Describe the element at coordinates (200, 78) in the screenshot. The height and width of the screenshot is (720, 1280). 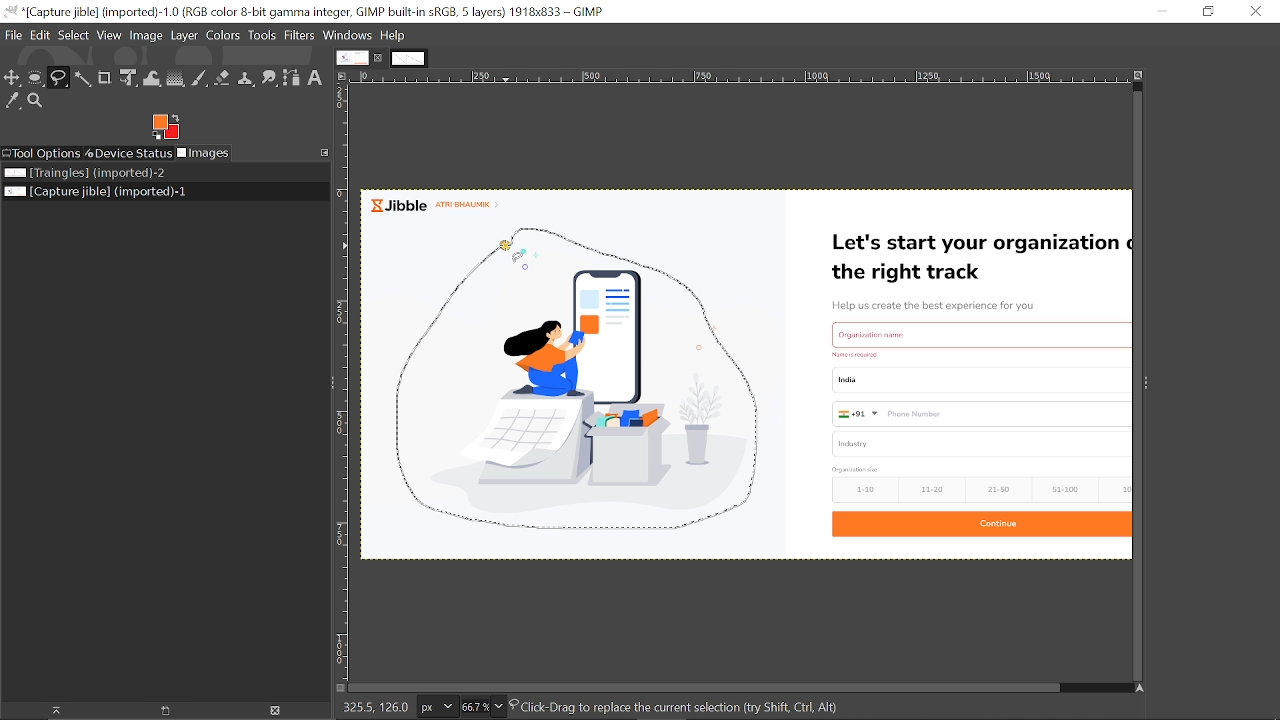
I see `Paintbrush tool` at that location.